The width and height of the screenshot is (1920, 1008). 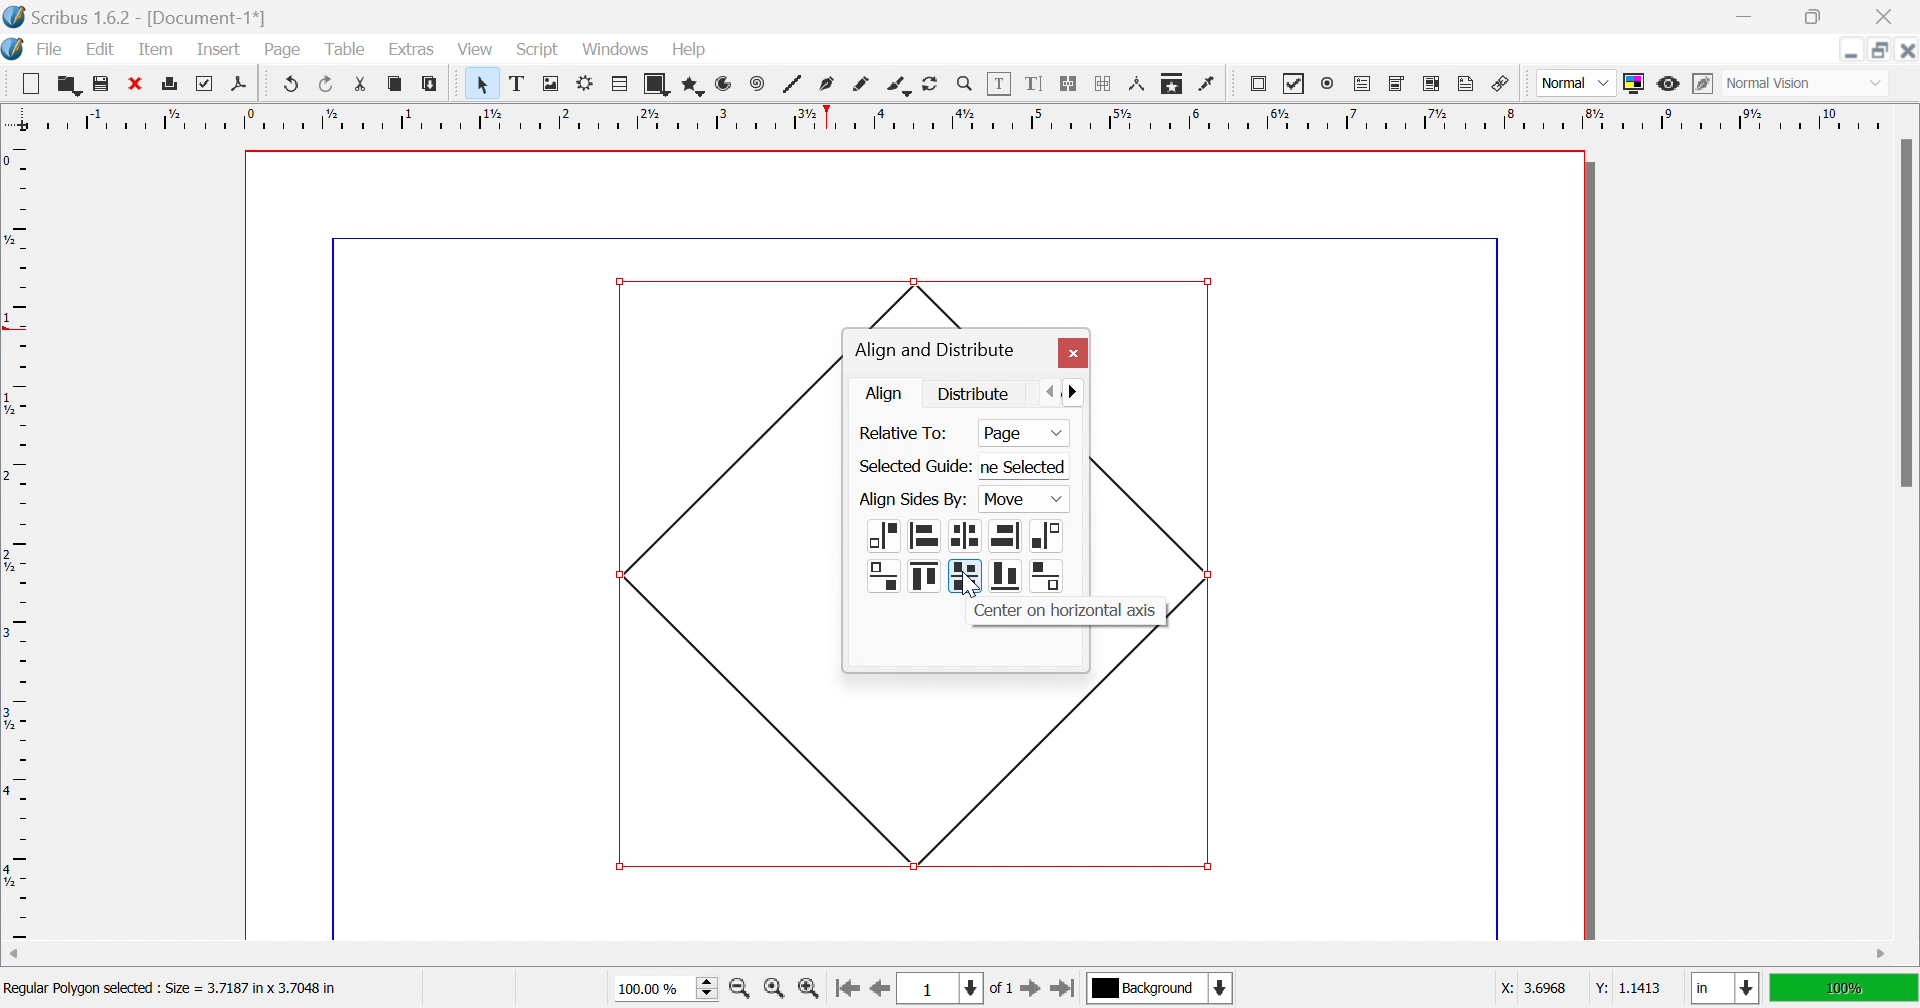 I want to click on Arc, so click(x=724, y=83).